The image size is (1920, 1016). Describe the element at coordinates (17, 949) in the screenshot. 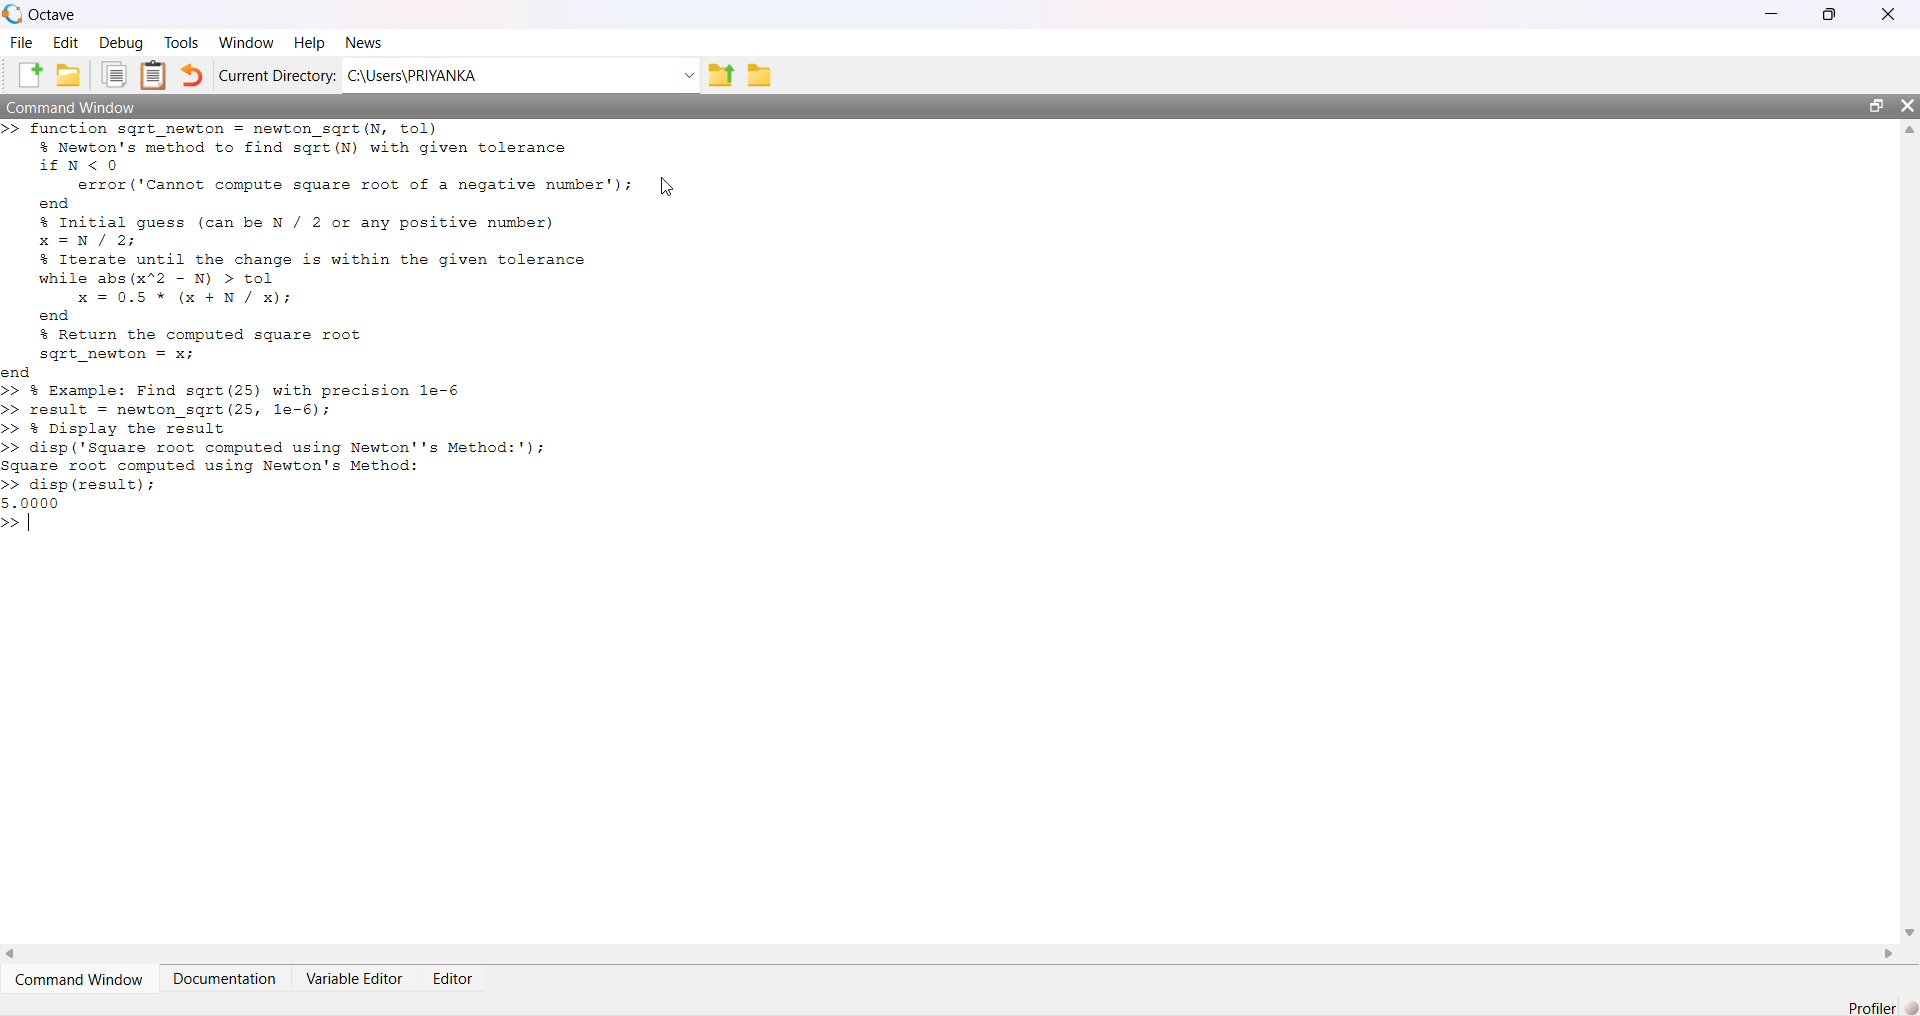

I see `Left` at that location.